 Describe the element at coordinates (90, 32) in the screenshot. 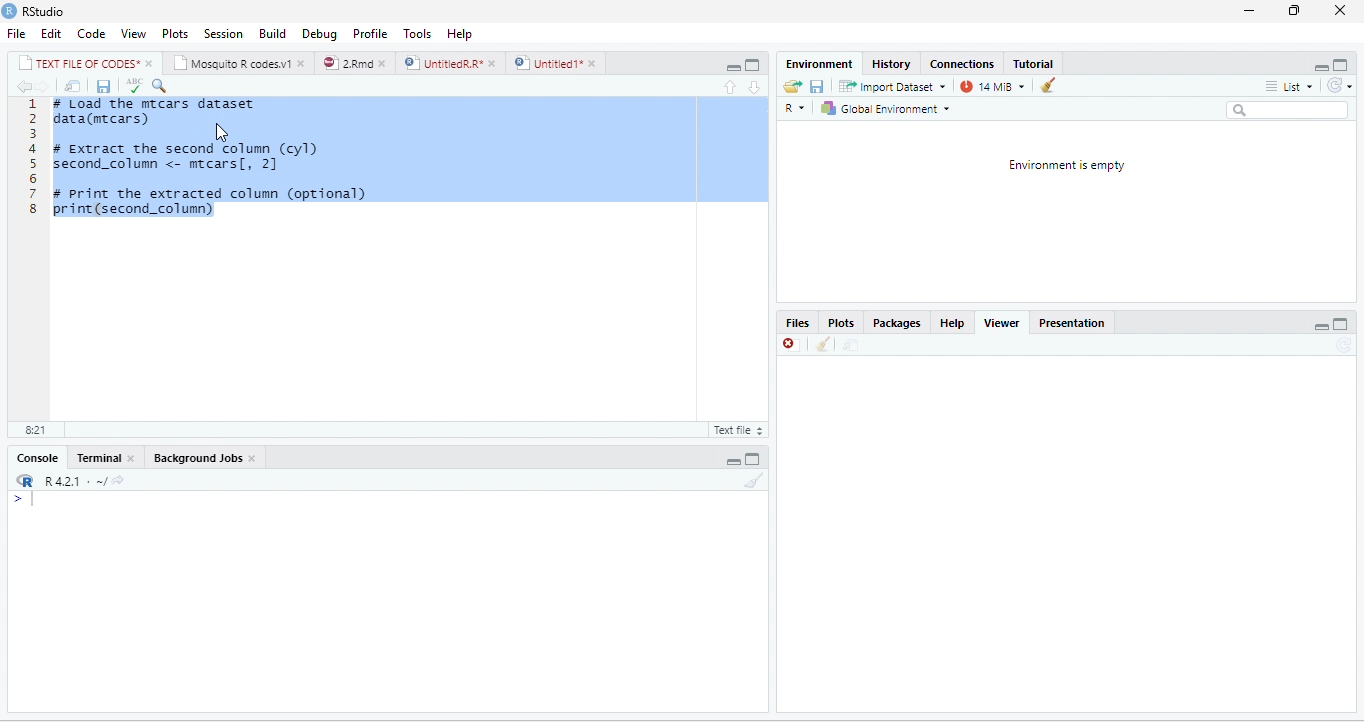

I see `Code` at that location.